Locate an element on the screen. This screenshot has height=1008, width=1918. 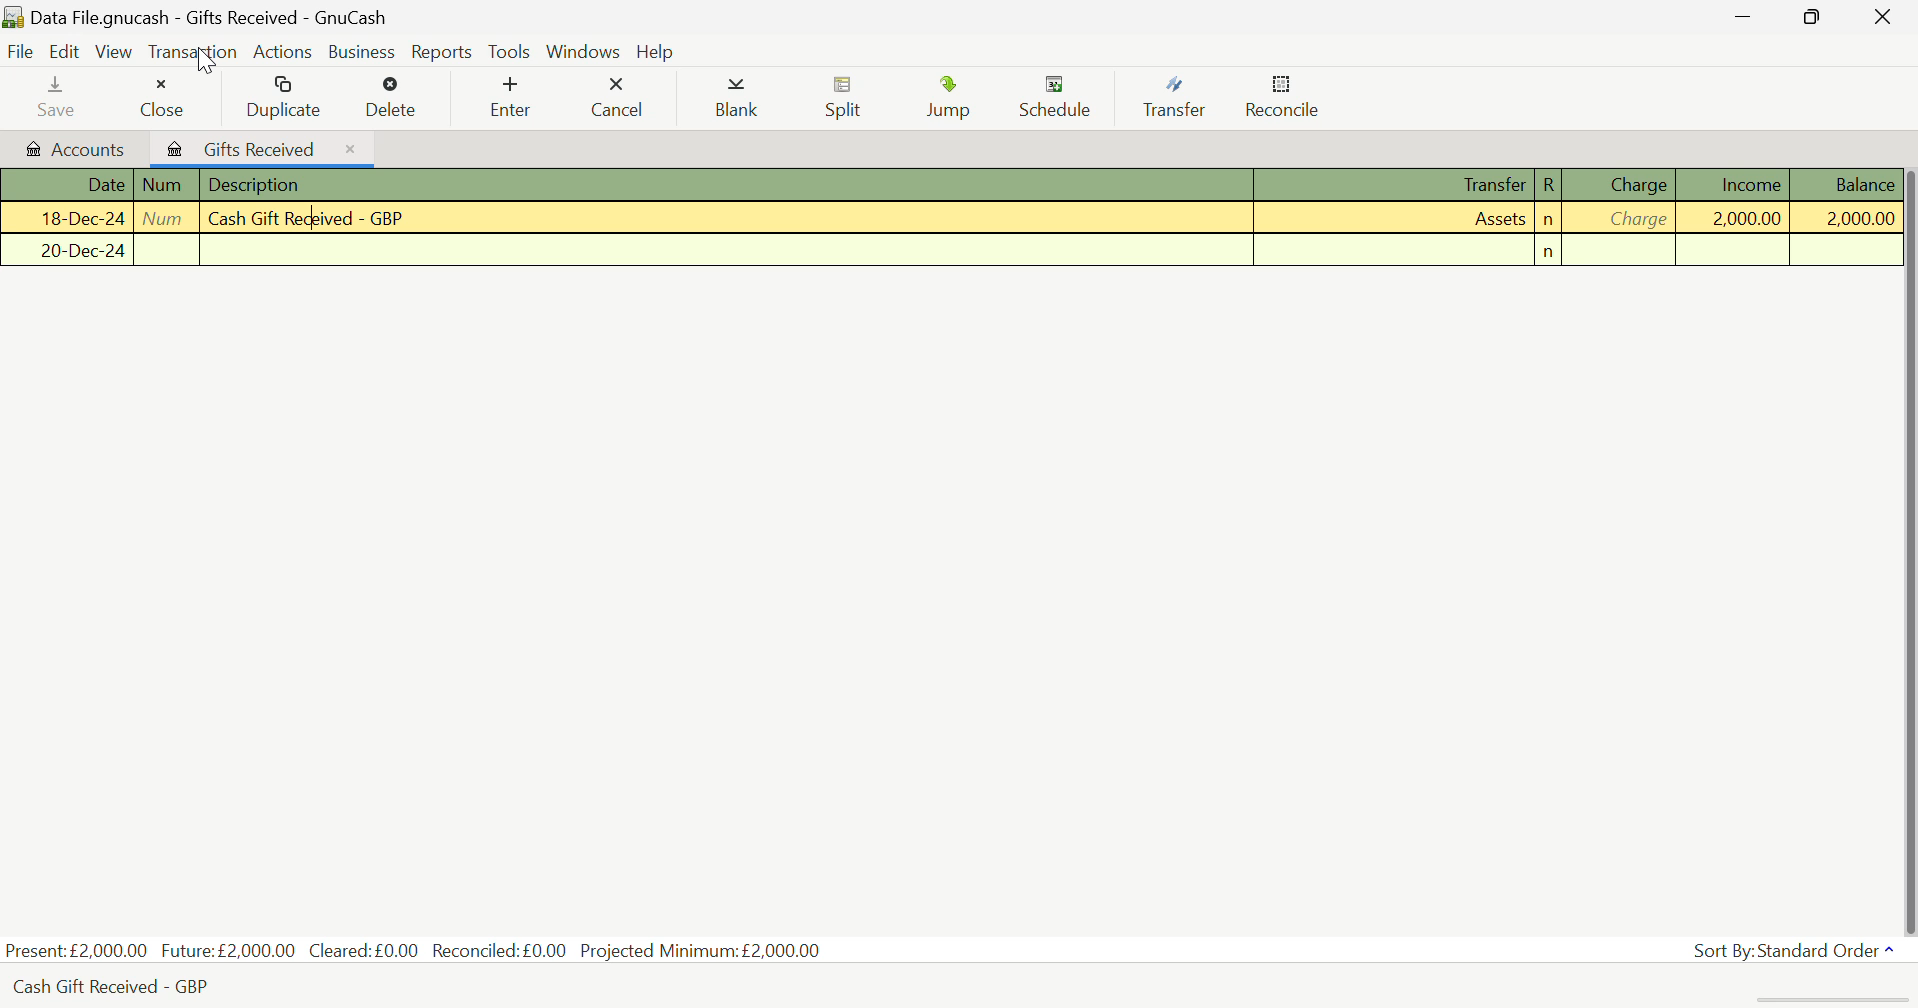
Transfer is located at coordinates (1399, 251).